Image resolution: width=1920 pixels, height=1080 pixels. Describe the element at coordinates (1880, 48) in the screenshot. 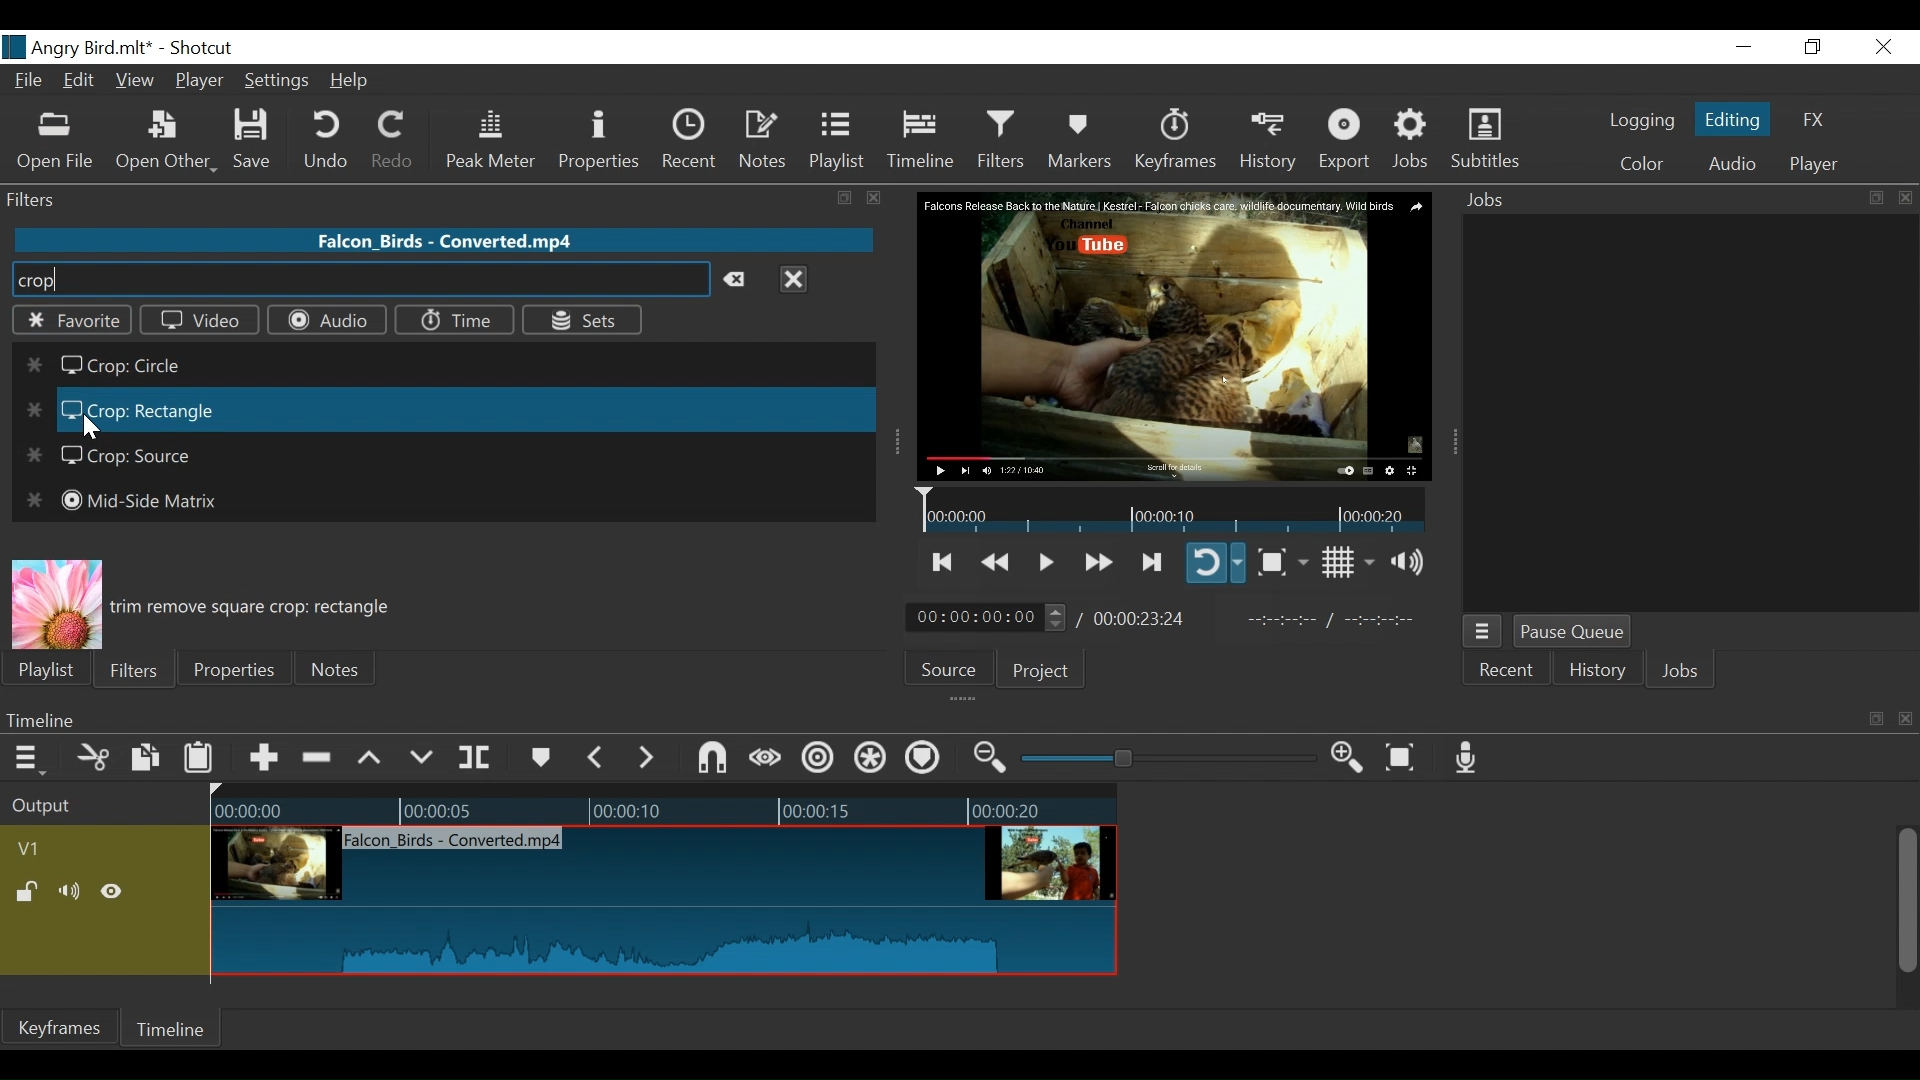

I see `Close` at that location.